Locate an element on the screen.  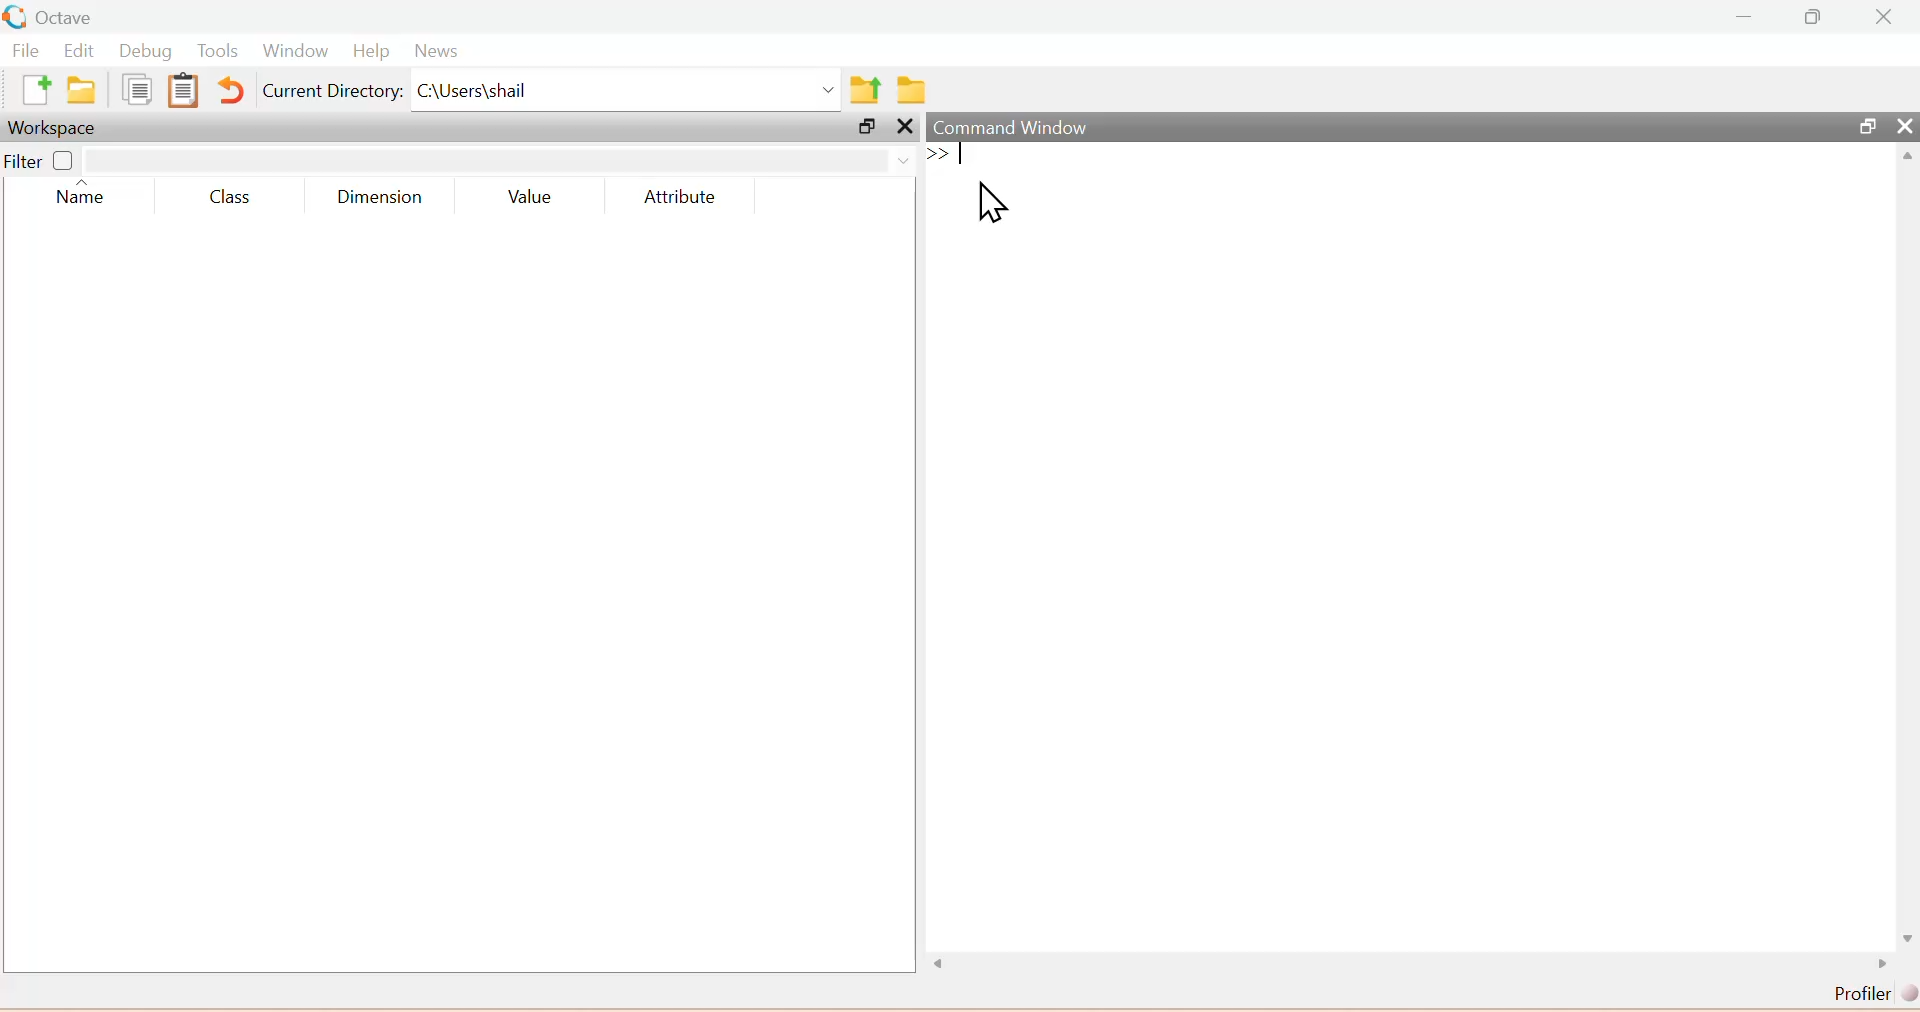
Dimension is located at coordinates (387, 197).